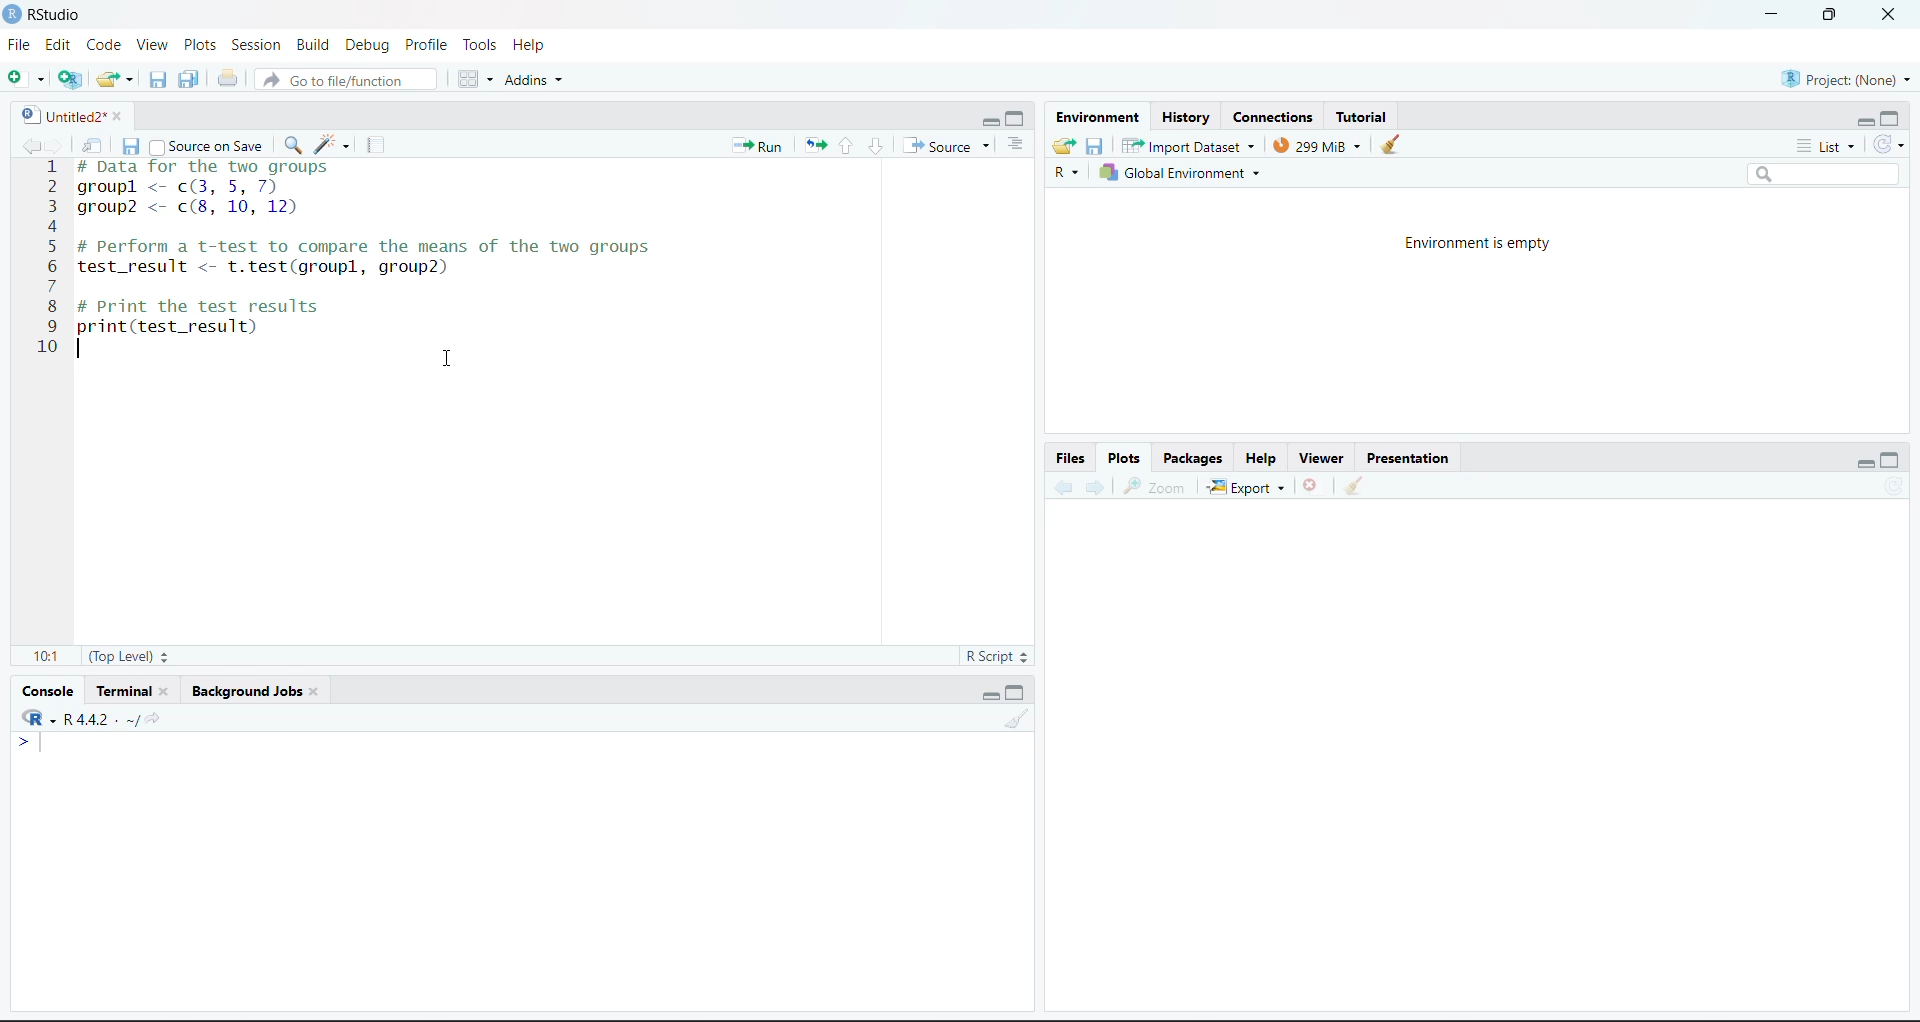 The height and width of the screenshot is (1022, 1920). Describe the element at coordinates (373, 144) in the screenshot. I see `compile report` at that location.